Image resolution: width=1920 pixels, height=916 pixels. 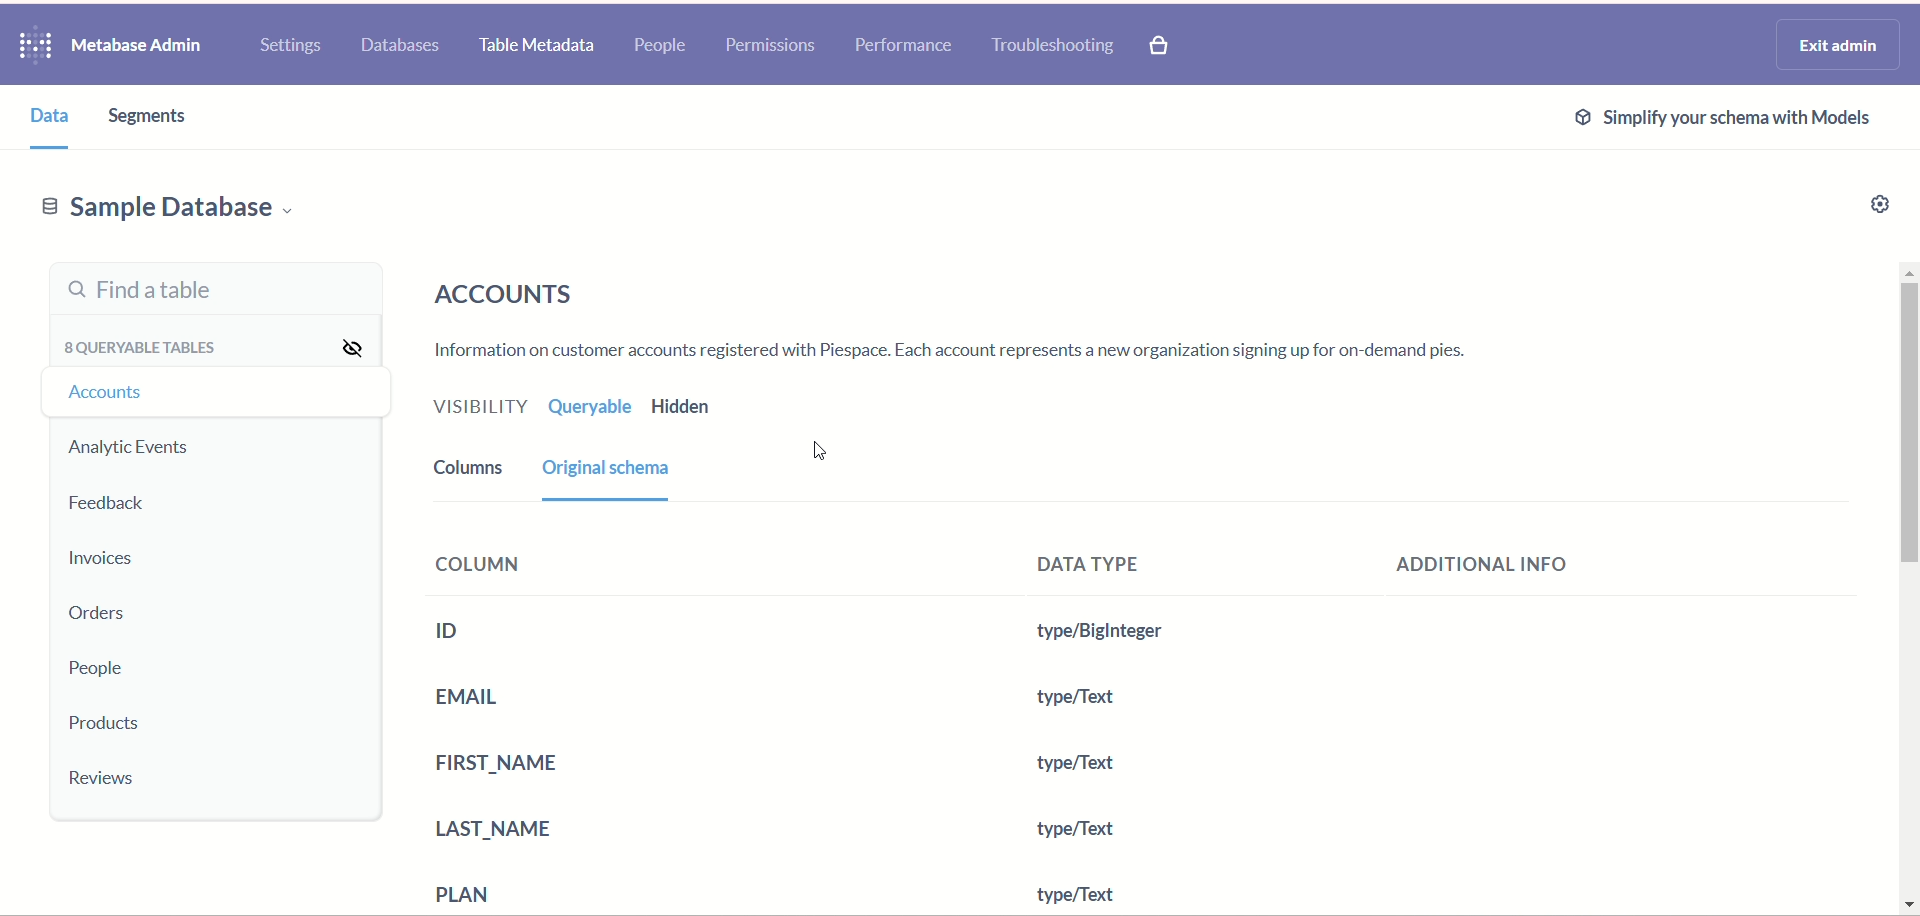 What do you see at coordinates (291, 46) in the screenshot?
I see `settings` at bounding box center [291, 46].